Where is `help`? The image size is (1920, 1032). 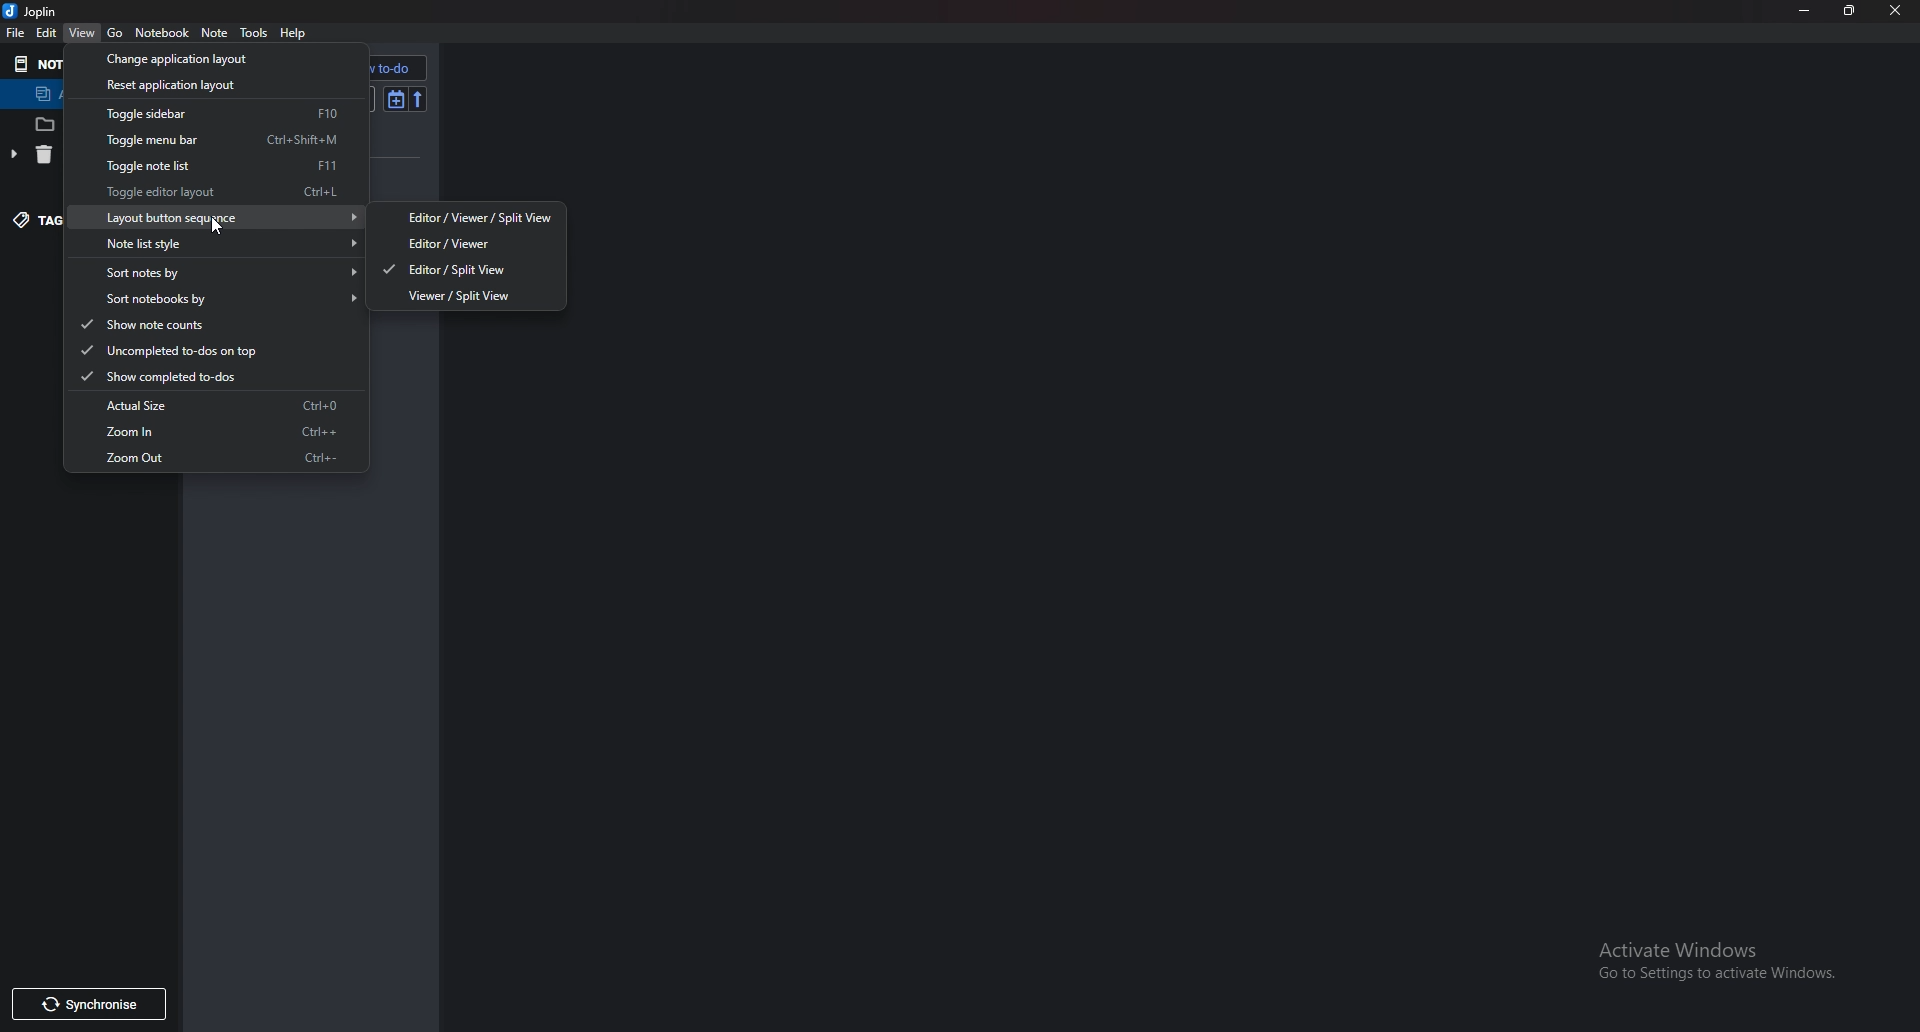 help is located at coordinates (294, 35).